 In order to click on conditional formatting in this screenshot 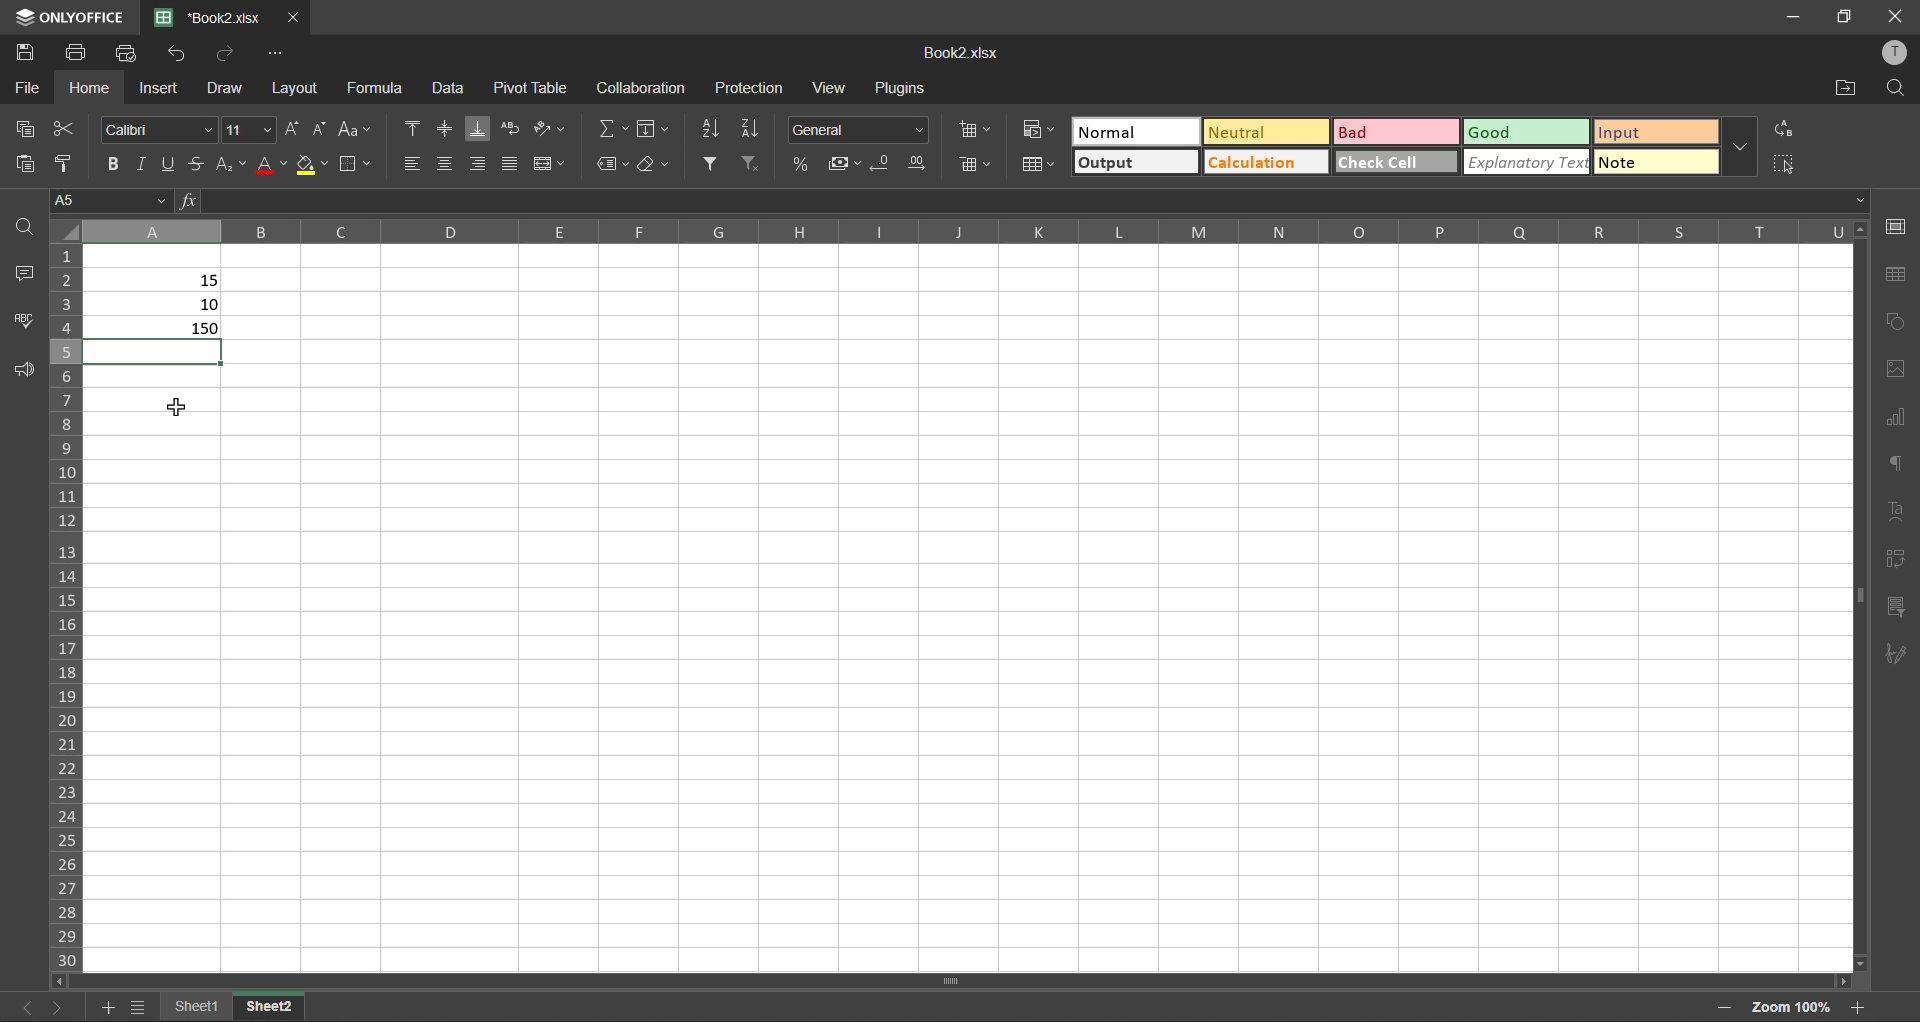, I will do `click(1039, 129)`.